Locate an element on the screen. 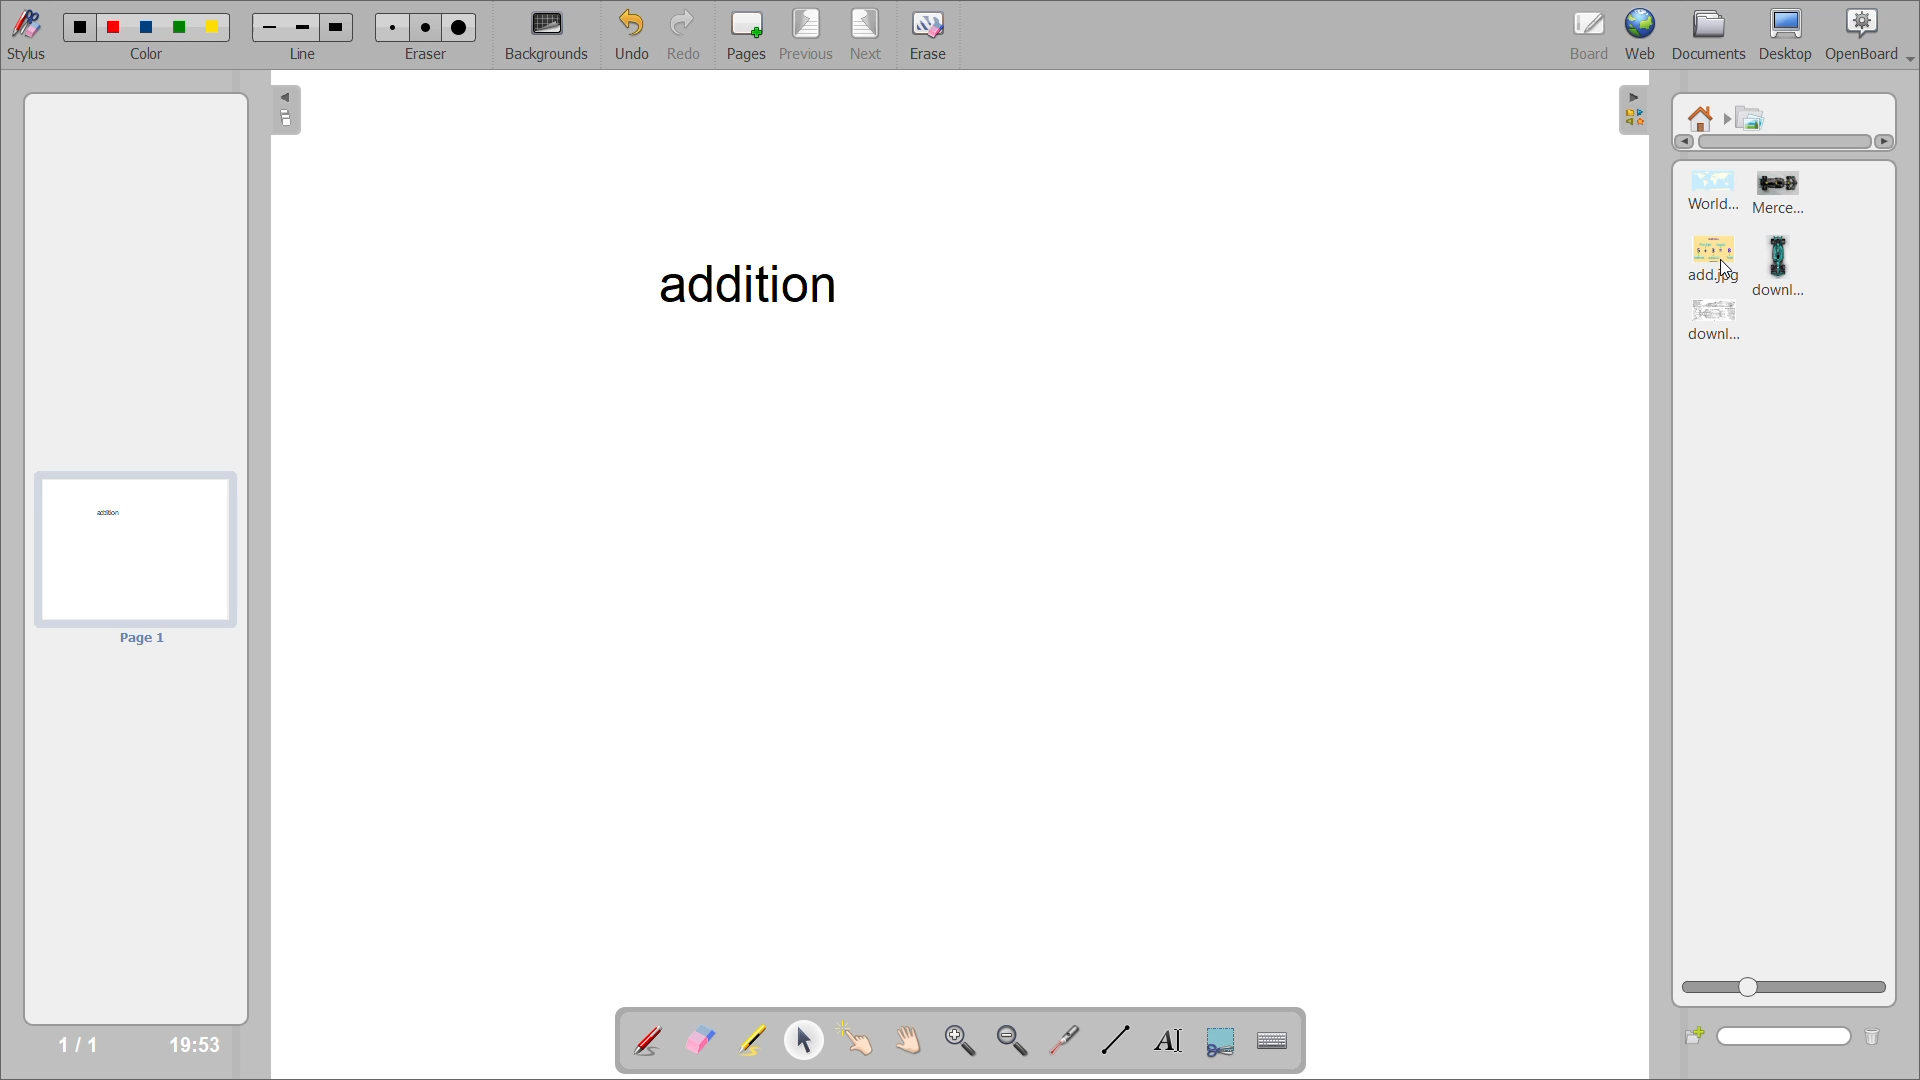 This screenshot has width=1920, height=1080. redo is located at coordinates (690, 36).